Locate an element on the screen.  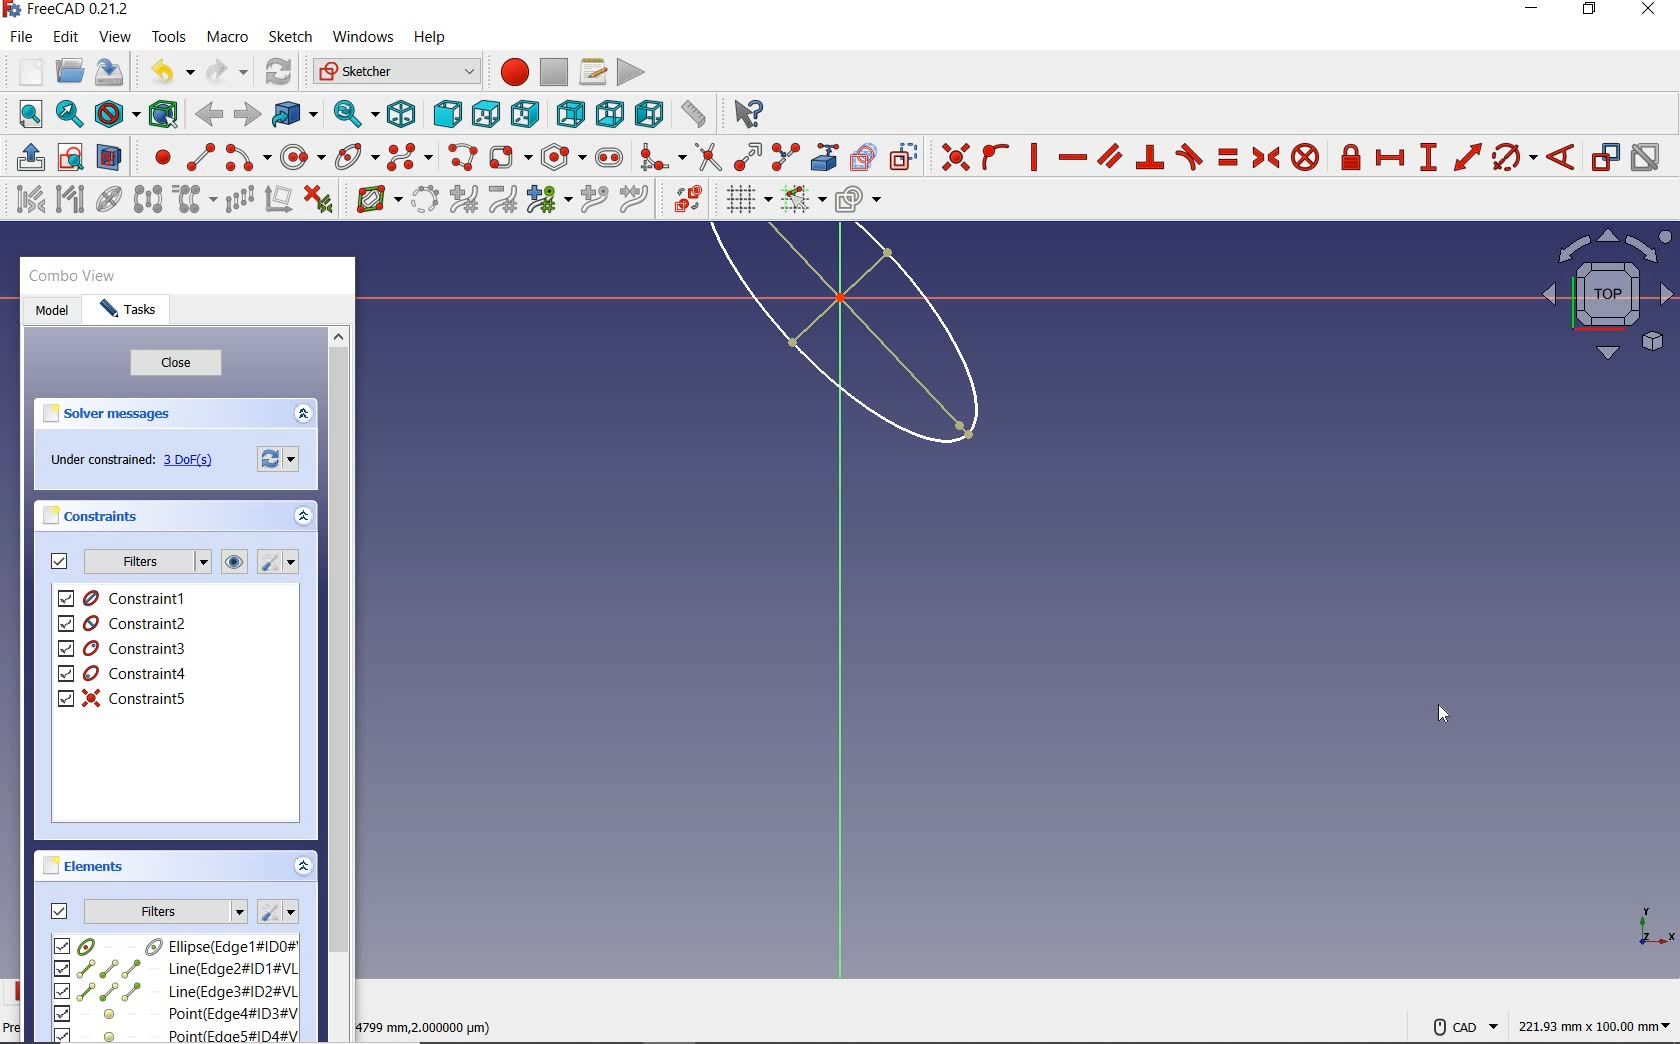
constrain angle is located at coordinates (1561, 156).